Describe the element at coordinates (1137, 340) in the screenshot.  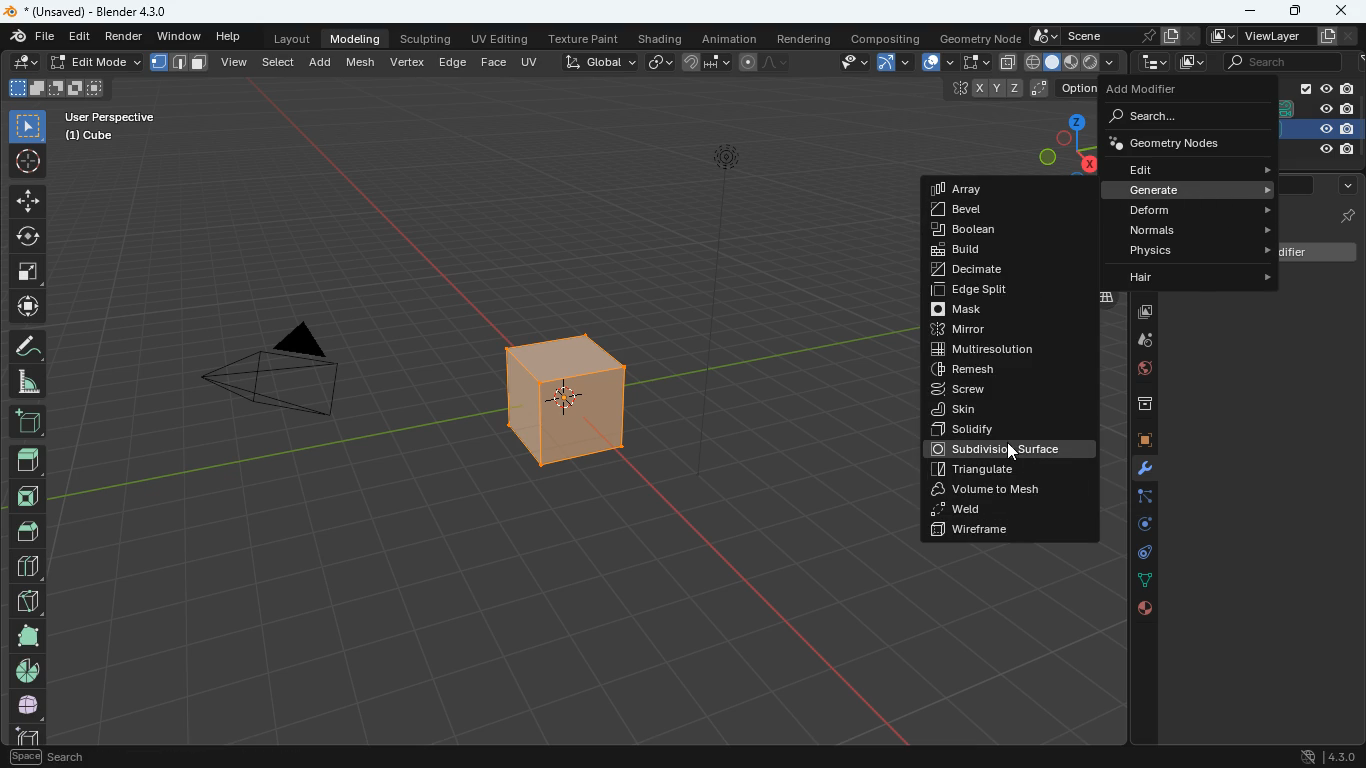
I see `drog` at that location.